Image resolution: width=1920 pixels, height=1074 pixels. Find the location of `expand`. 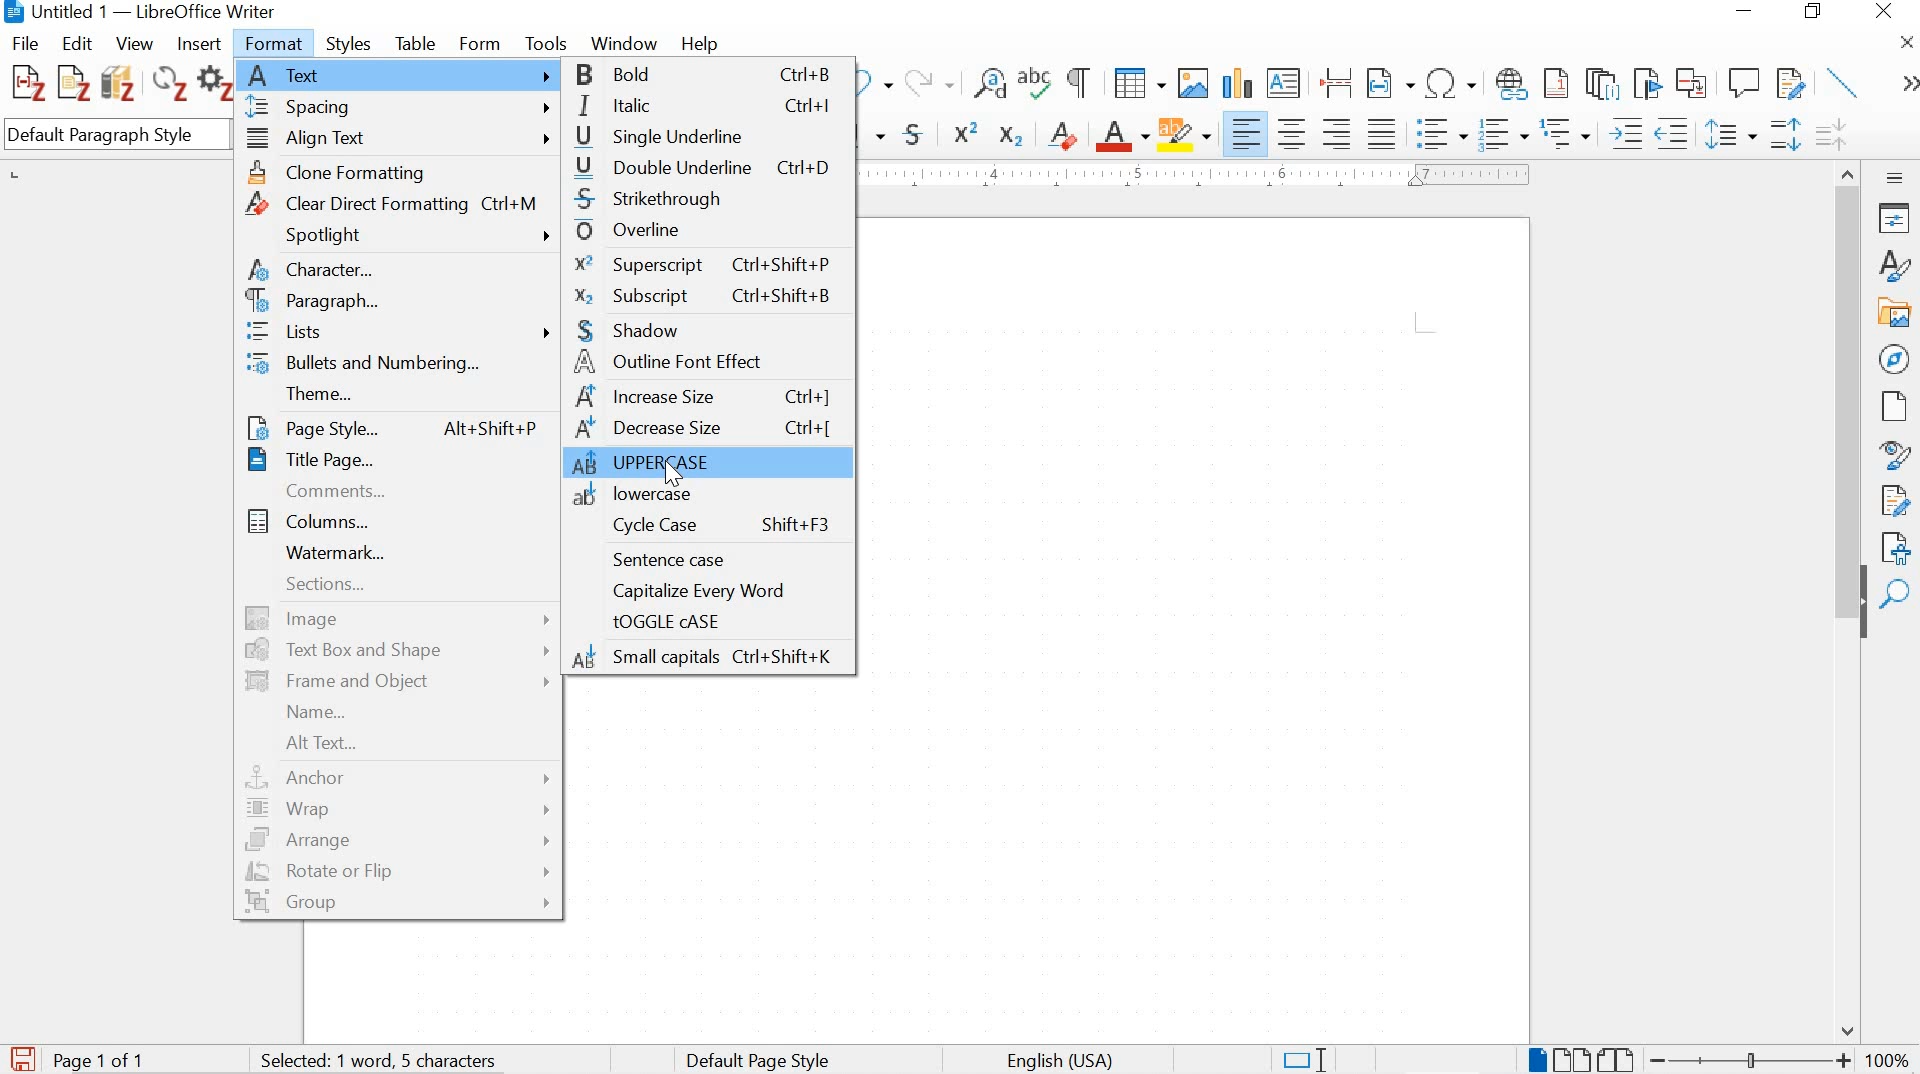

expand is located at coordinates (1906, 84).